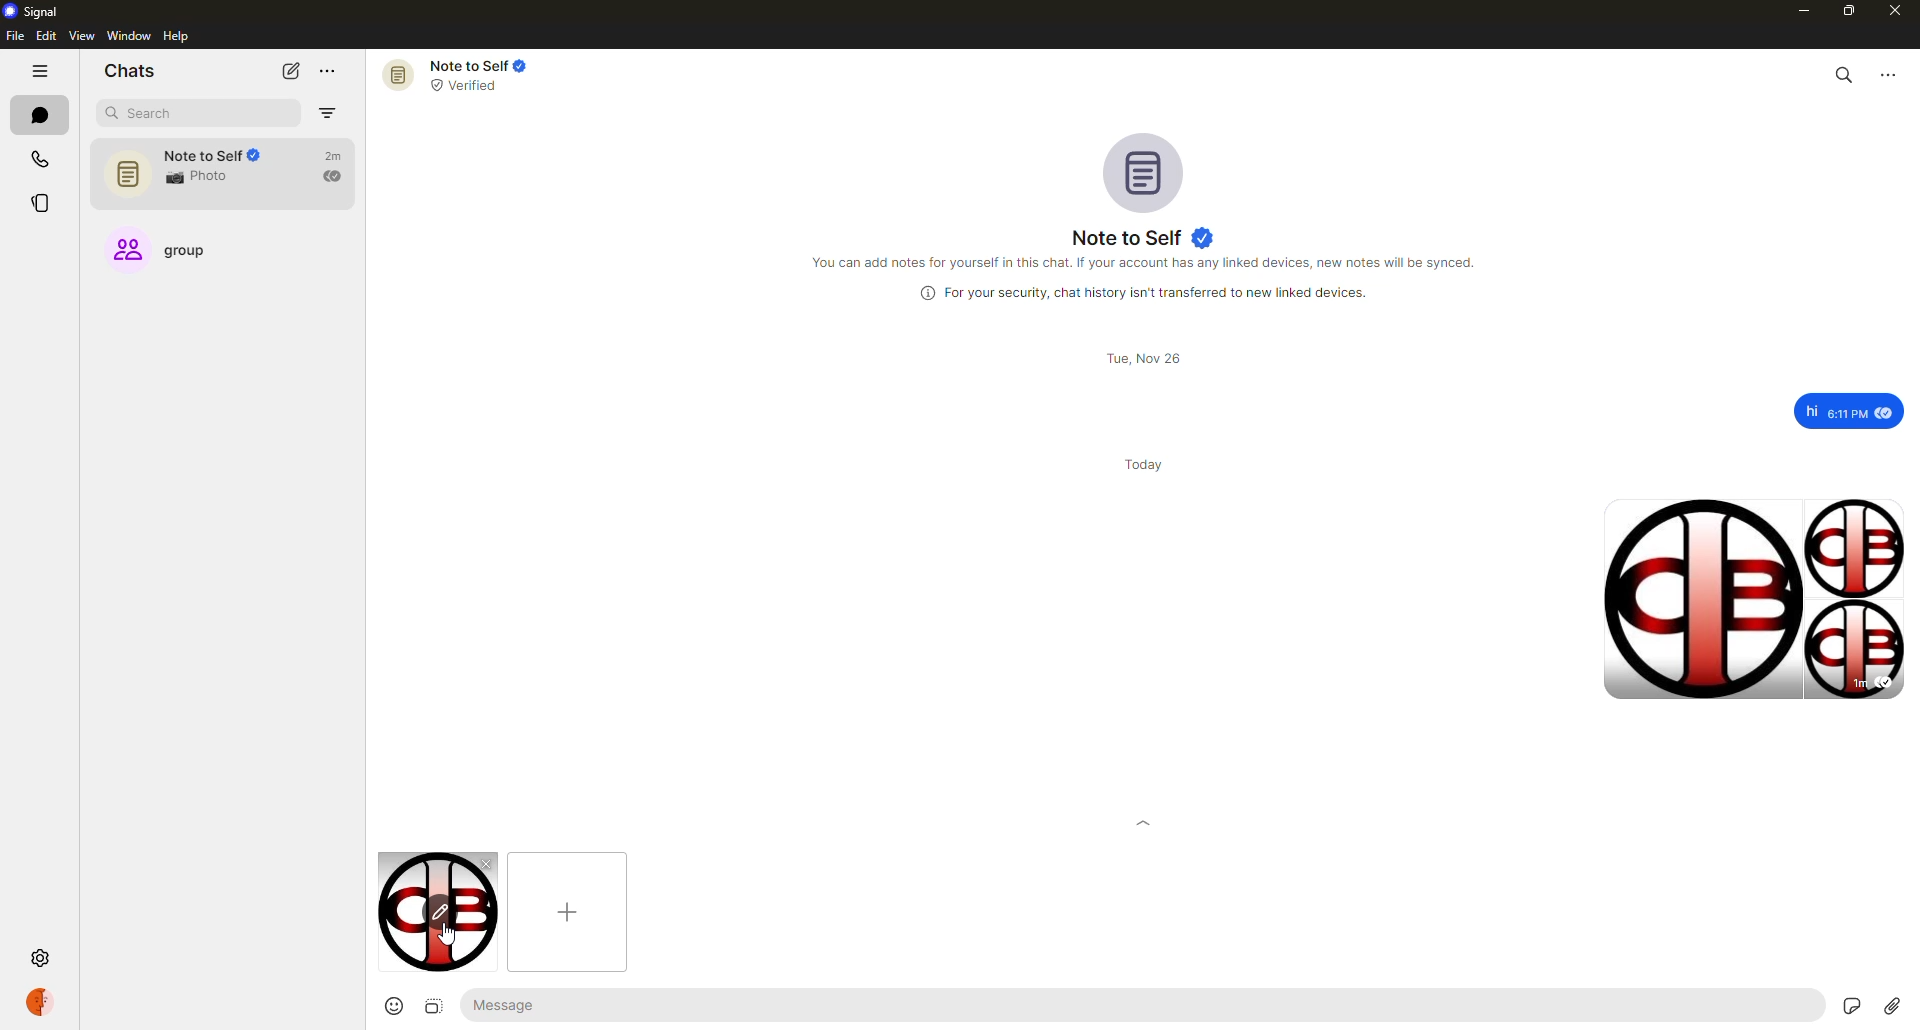  What do you see at coordinates (291, 70) in the screenshot?
I see `new chat` at bounding box center [291, 70].